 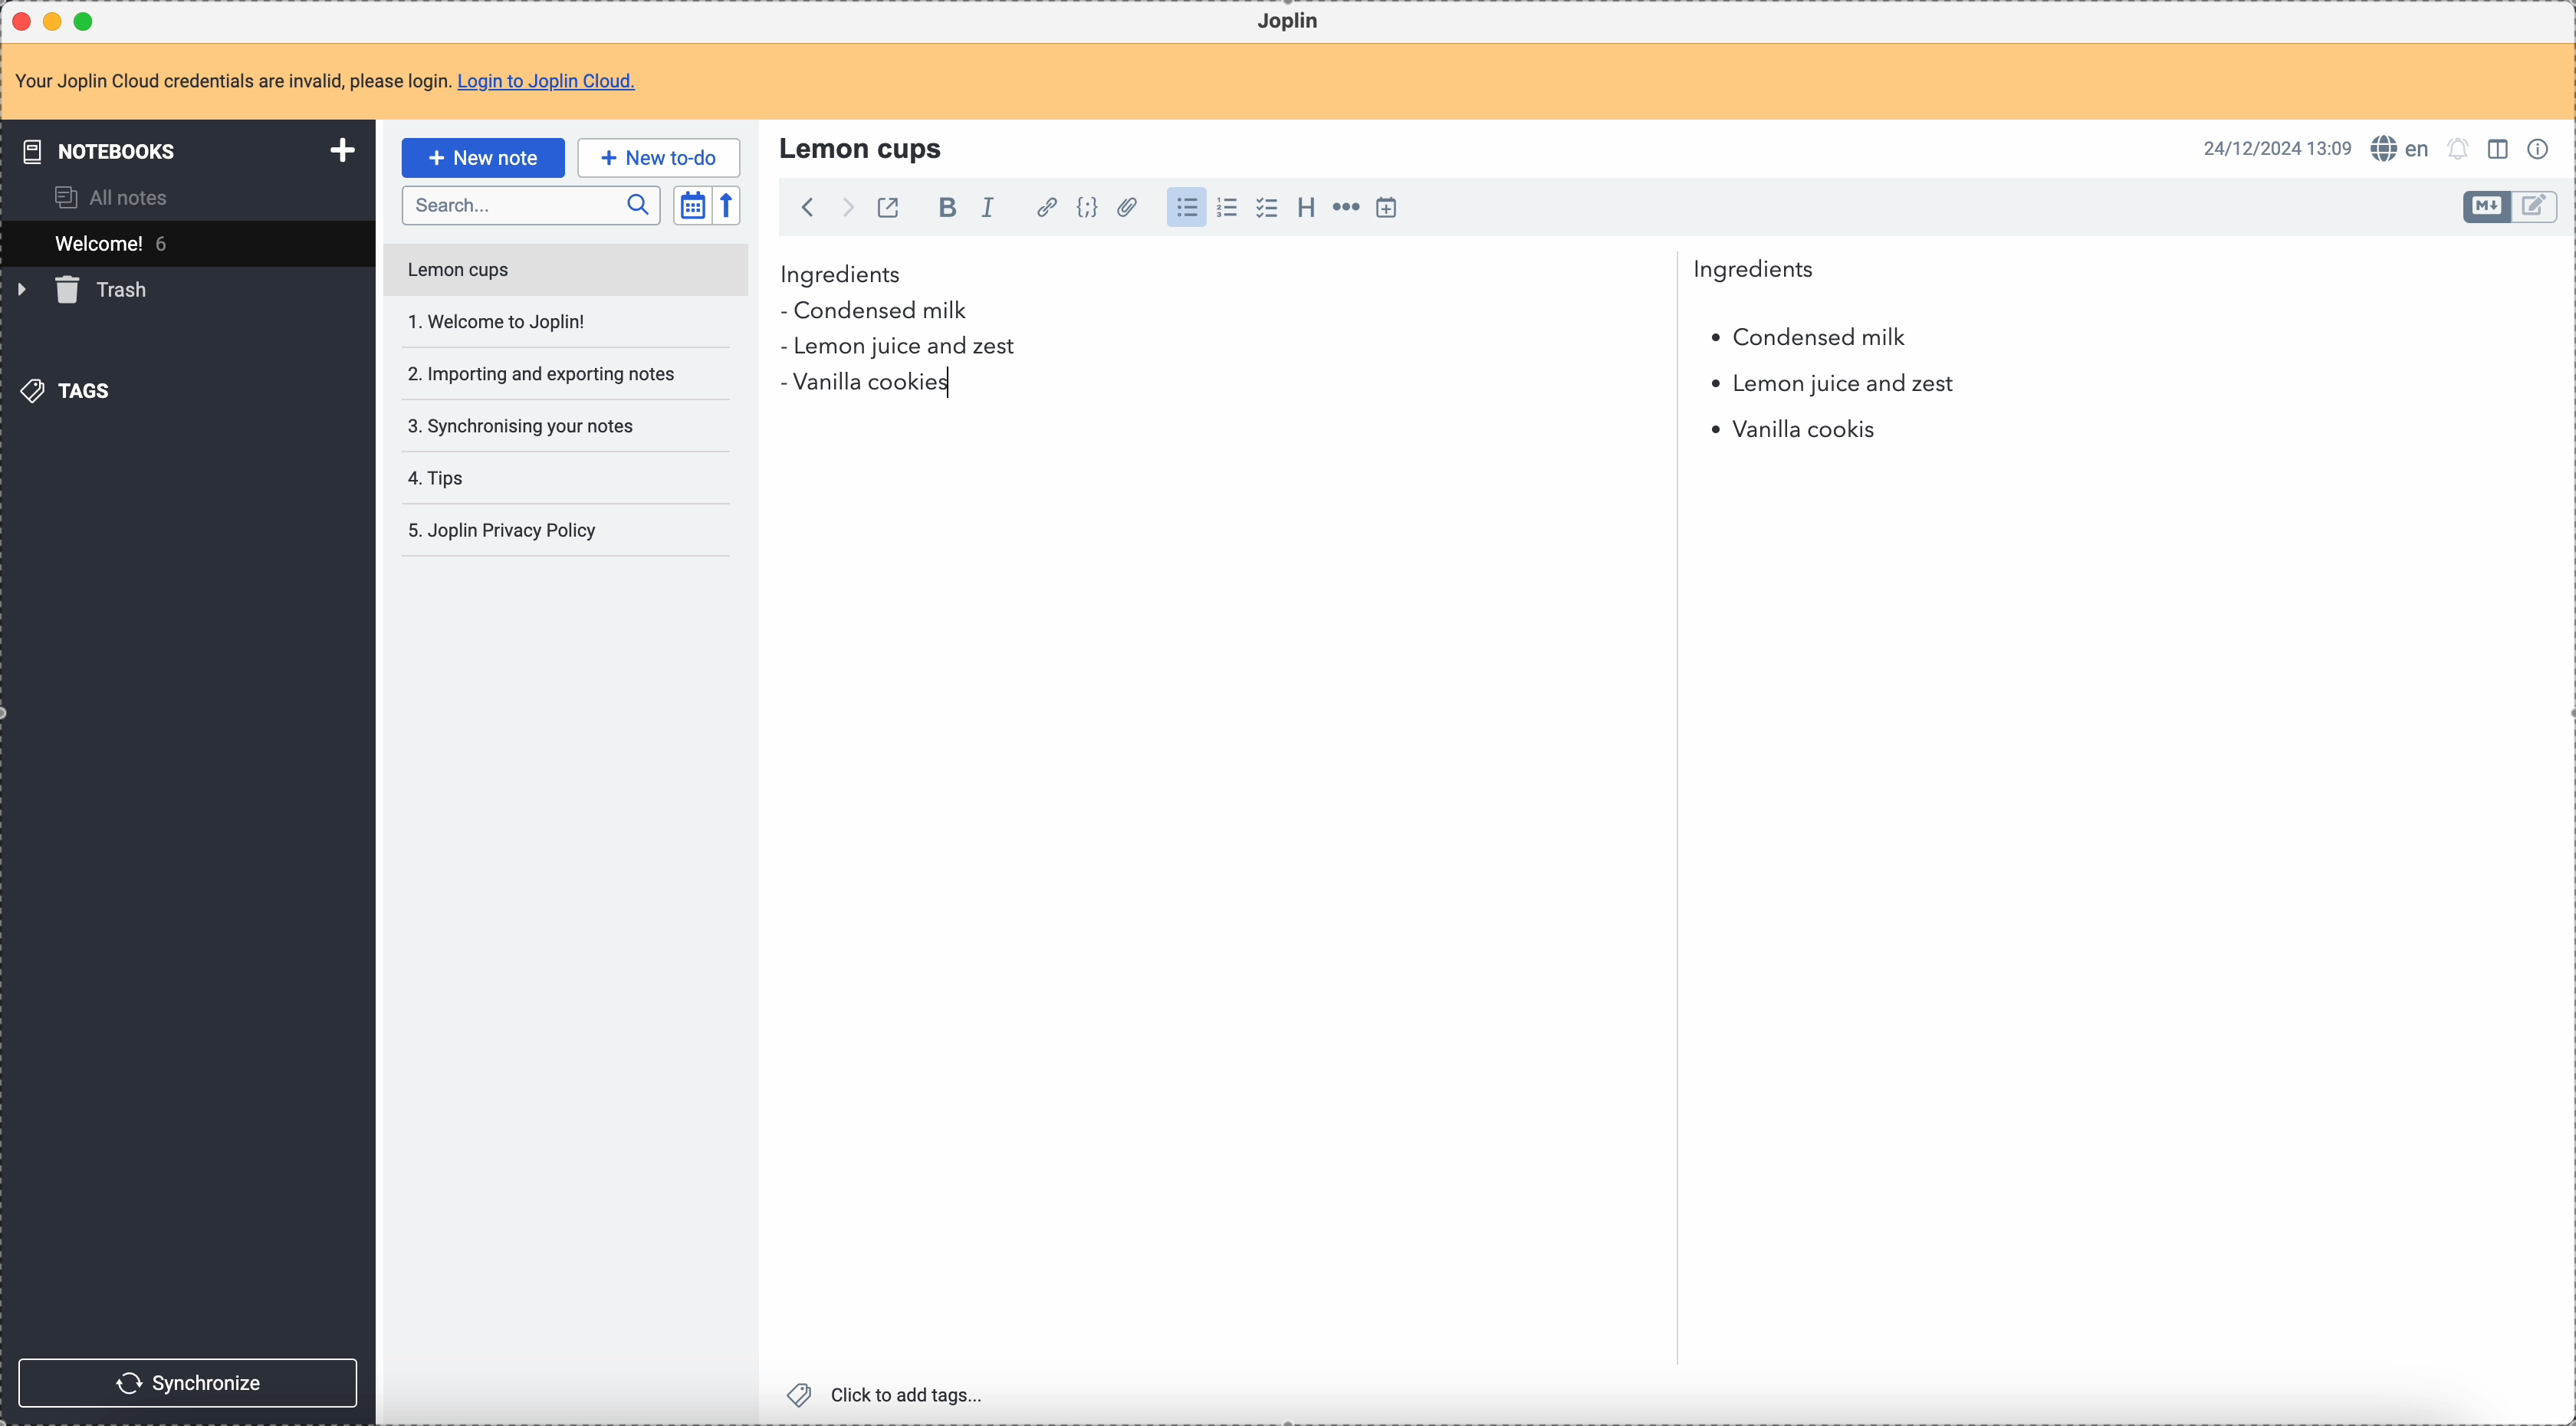 What do you see at coordinates (2542, 147) in the screenshot?
I see `note properties` at bounding box center [2542, 147].